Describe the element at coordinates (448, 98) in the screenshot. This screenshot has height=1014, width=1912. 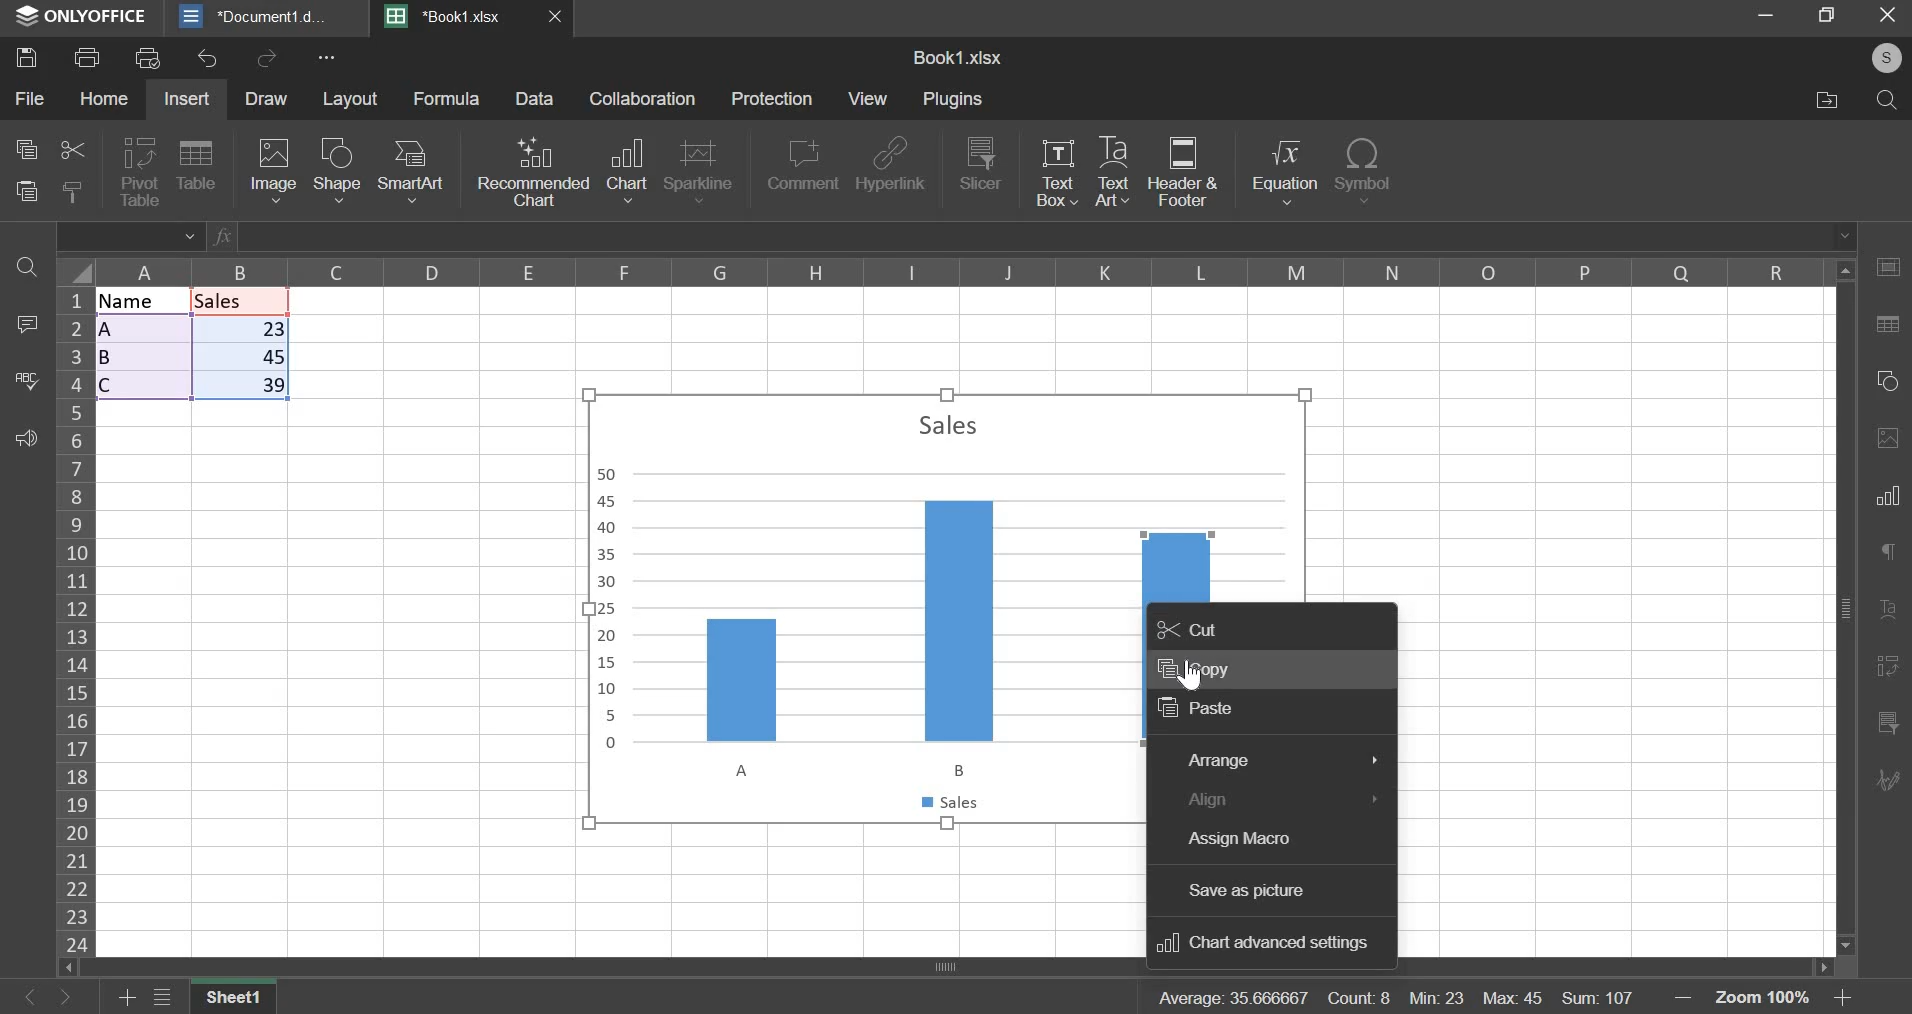
I see `formula` at that location.